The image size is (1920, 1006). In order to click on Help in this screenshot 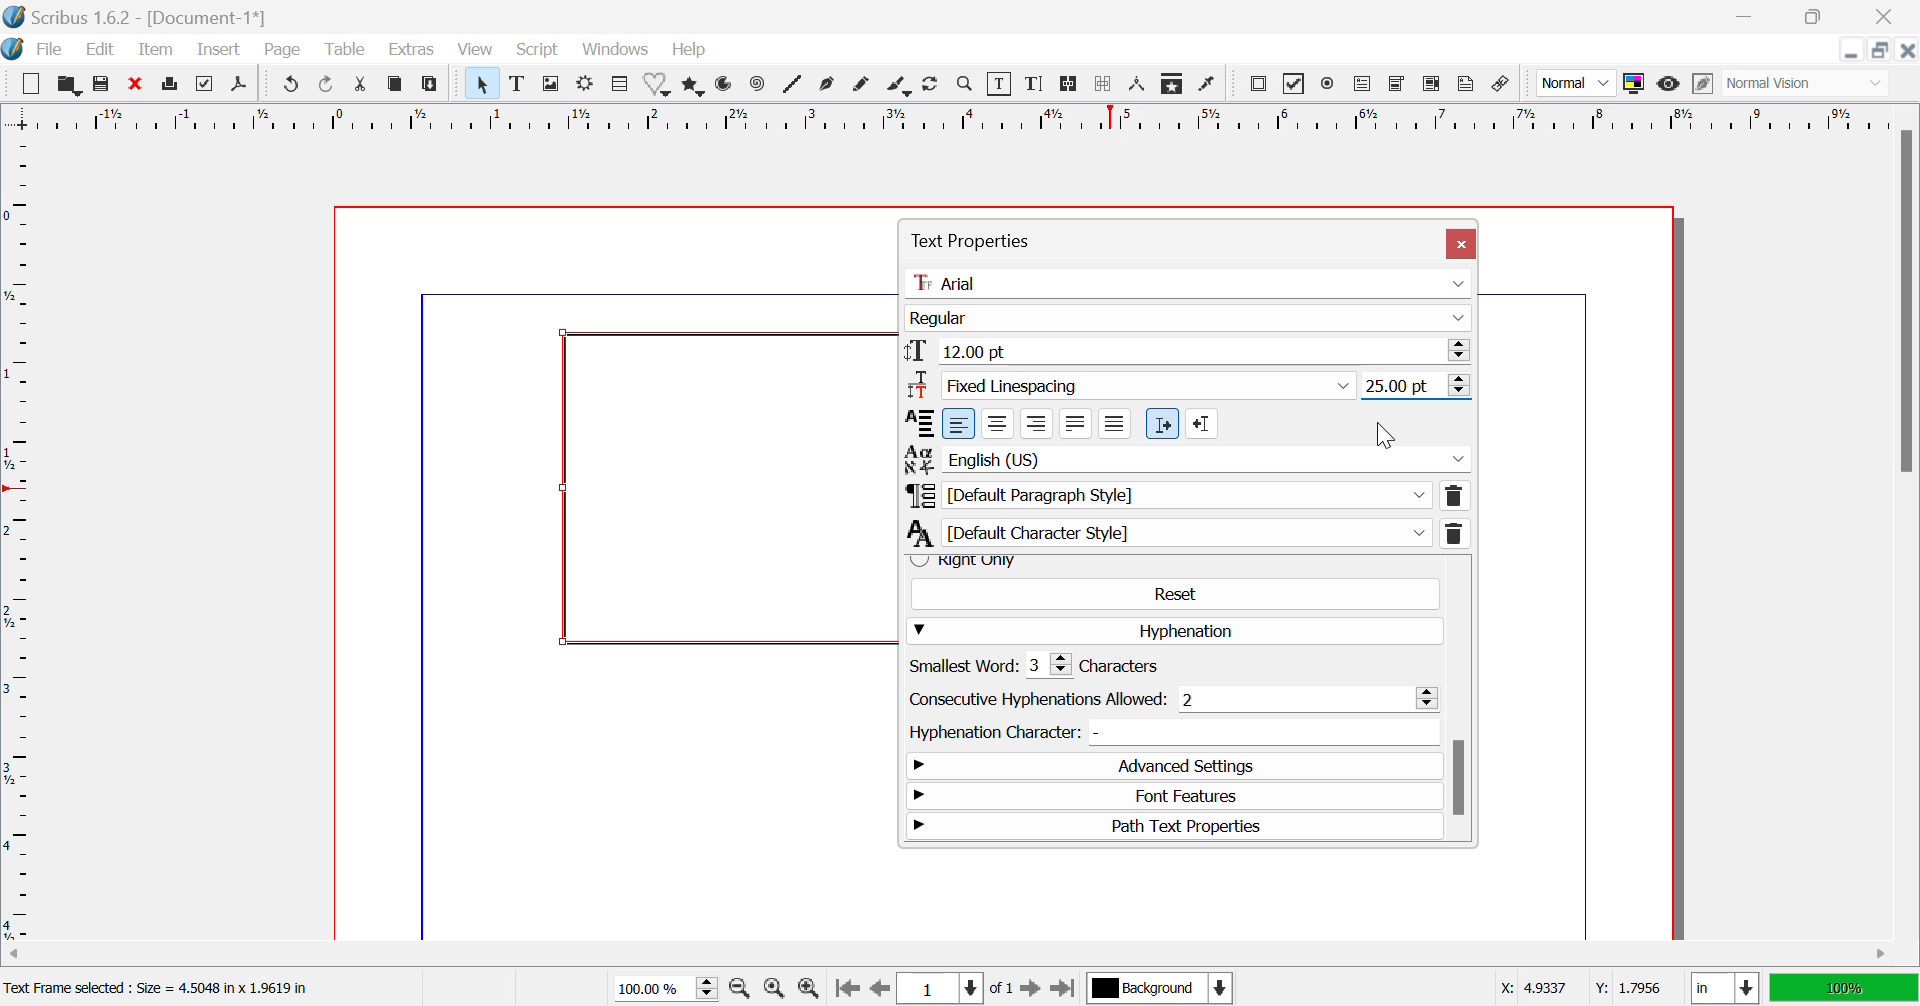, I will do `click(689, 51)`.